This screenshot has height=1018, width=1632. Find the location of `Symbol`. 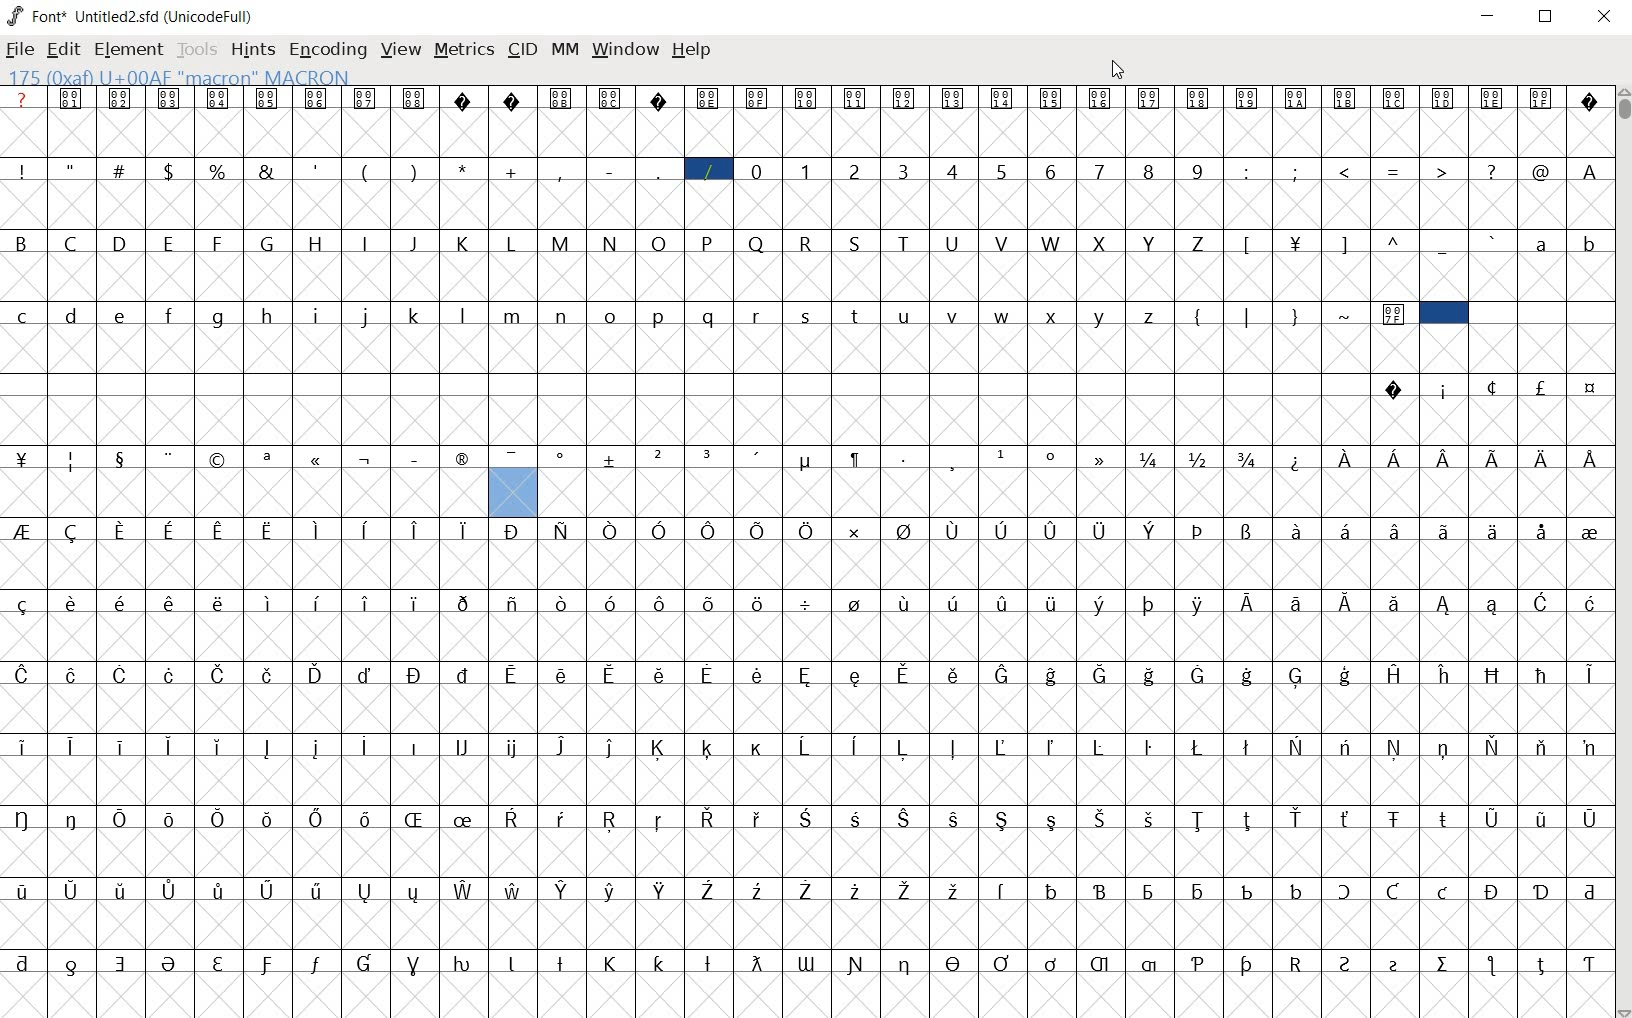

Symbol is located at coordinates (1396, 748).